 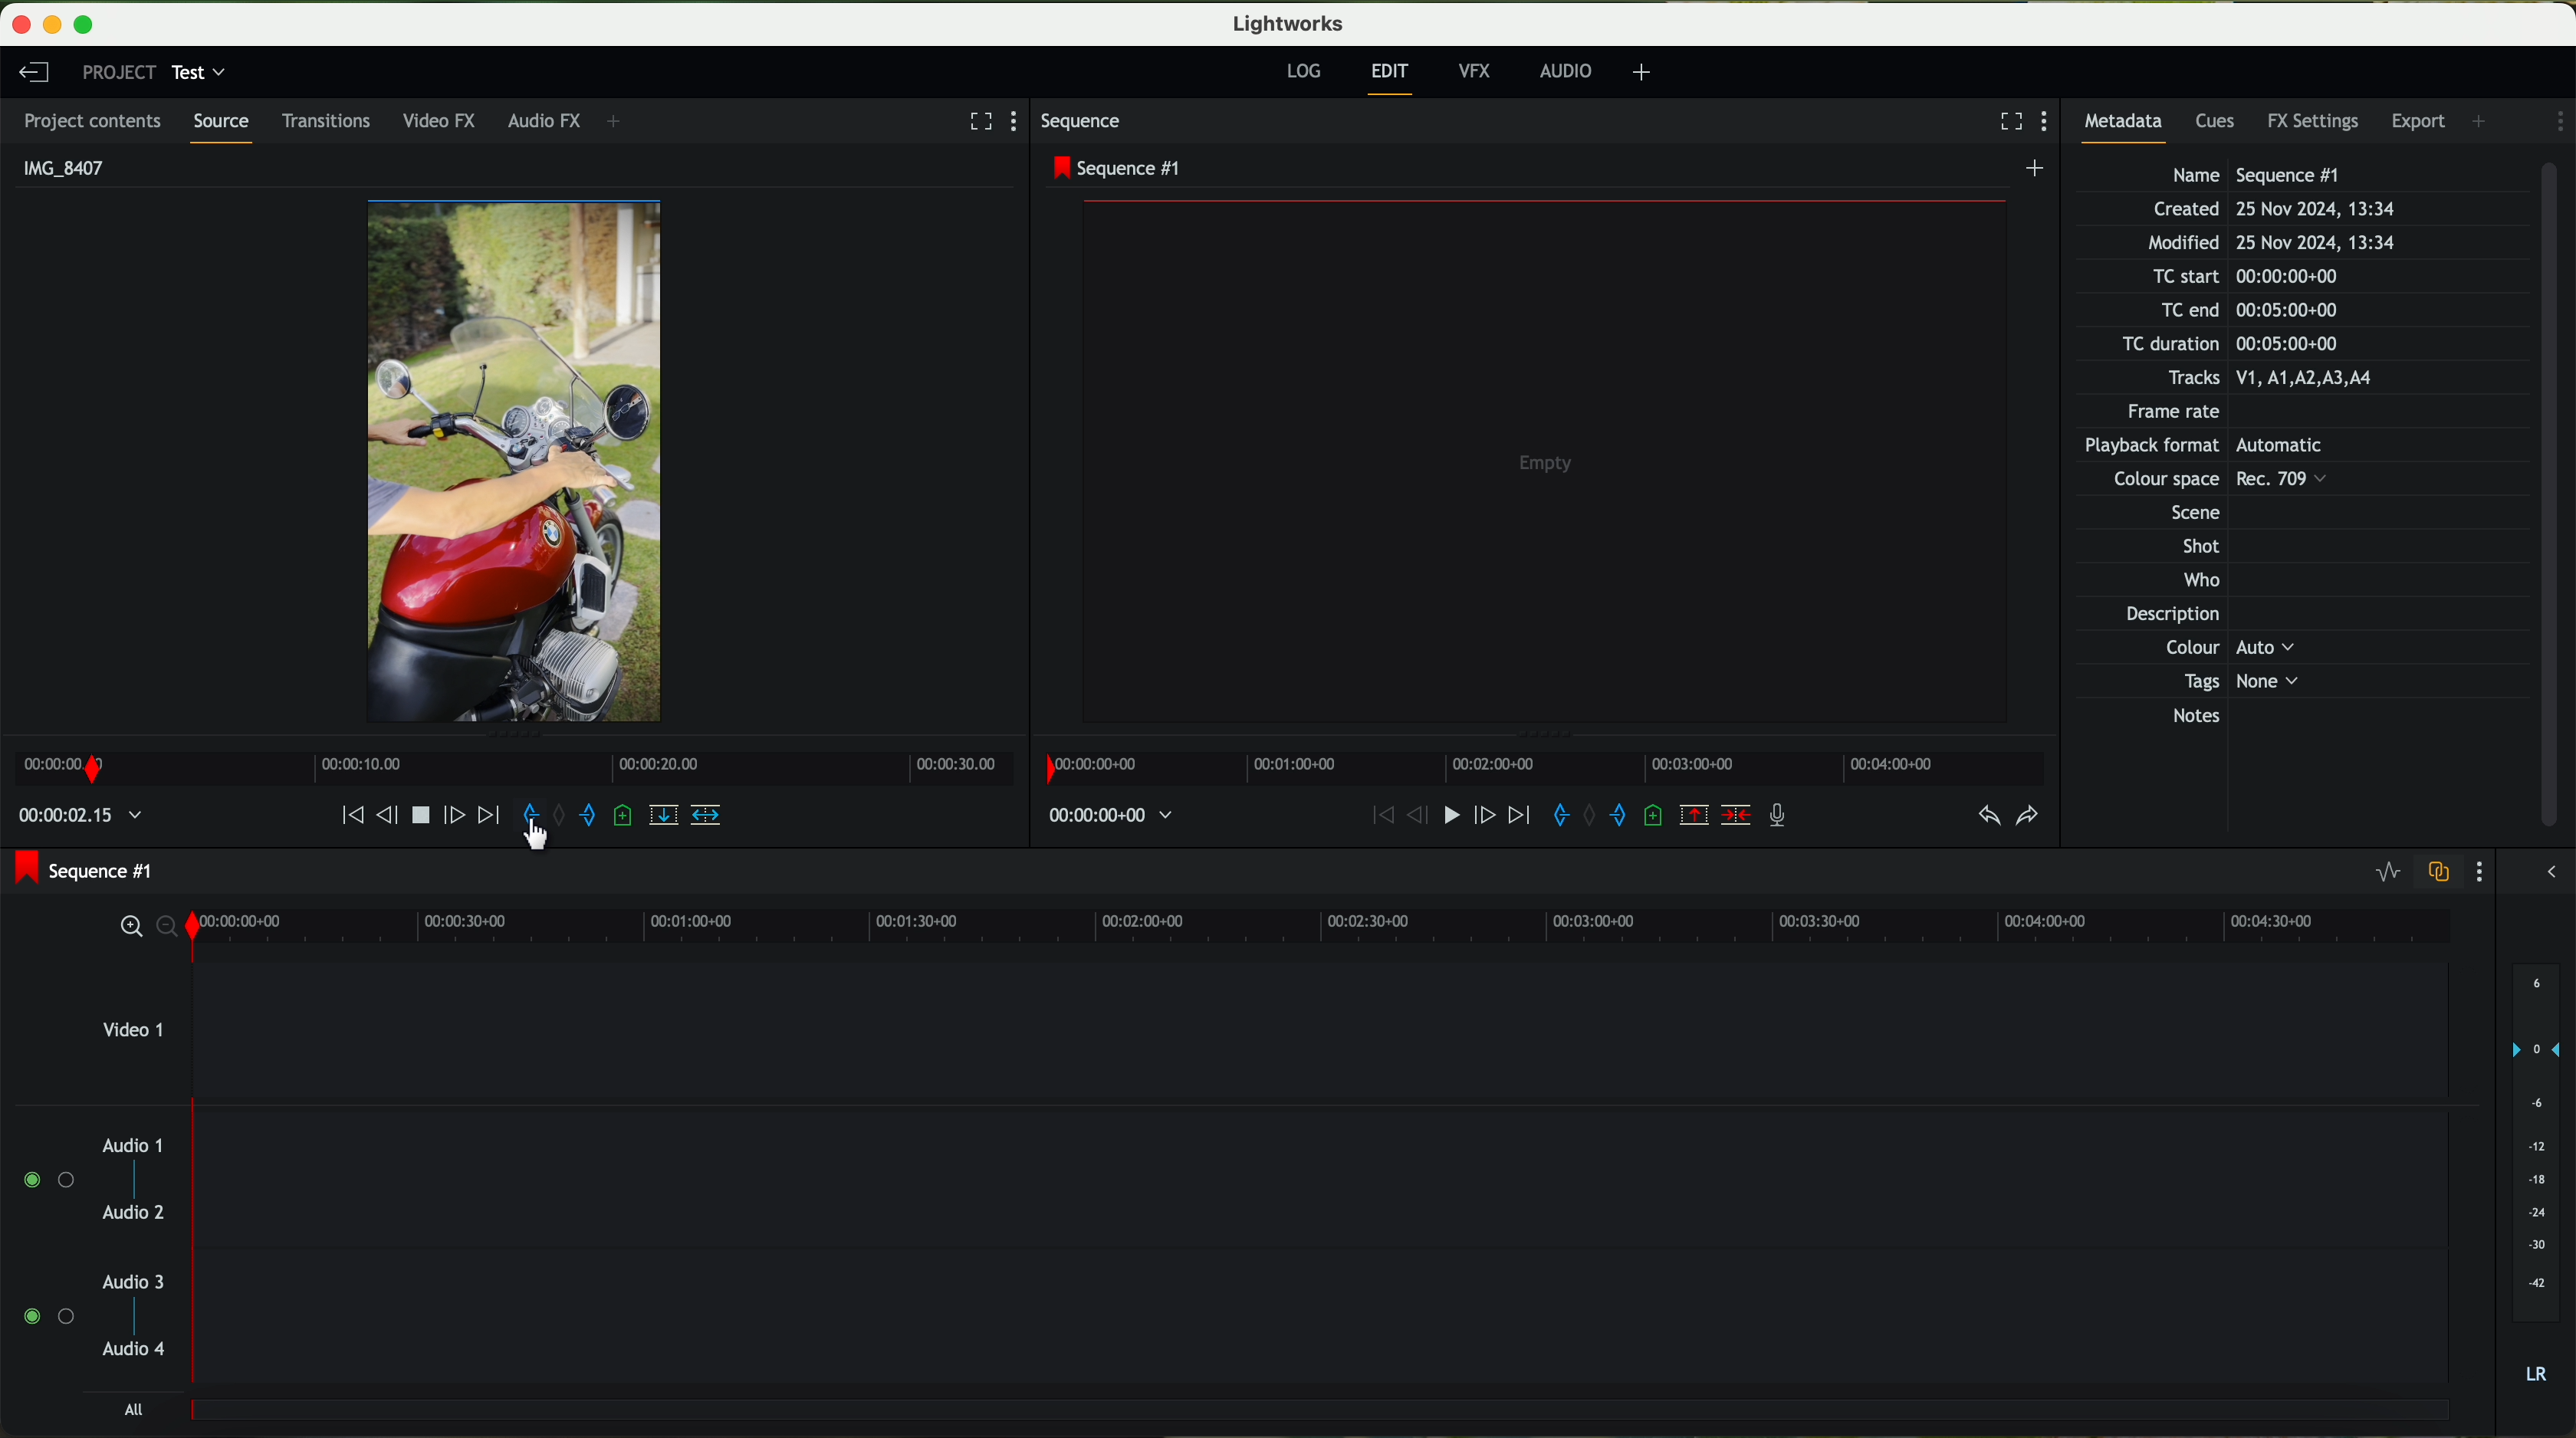 I want to click on remove the marked section, so click(x=1696, y=817).